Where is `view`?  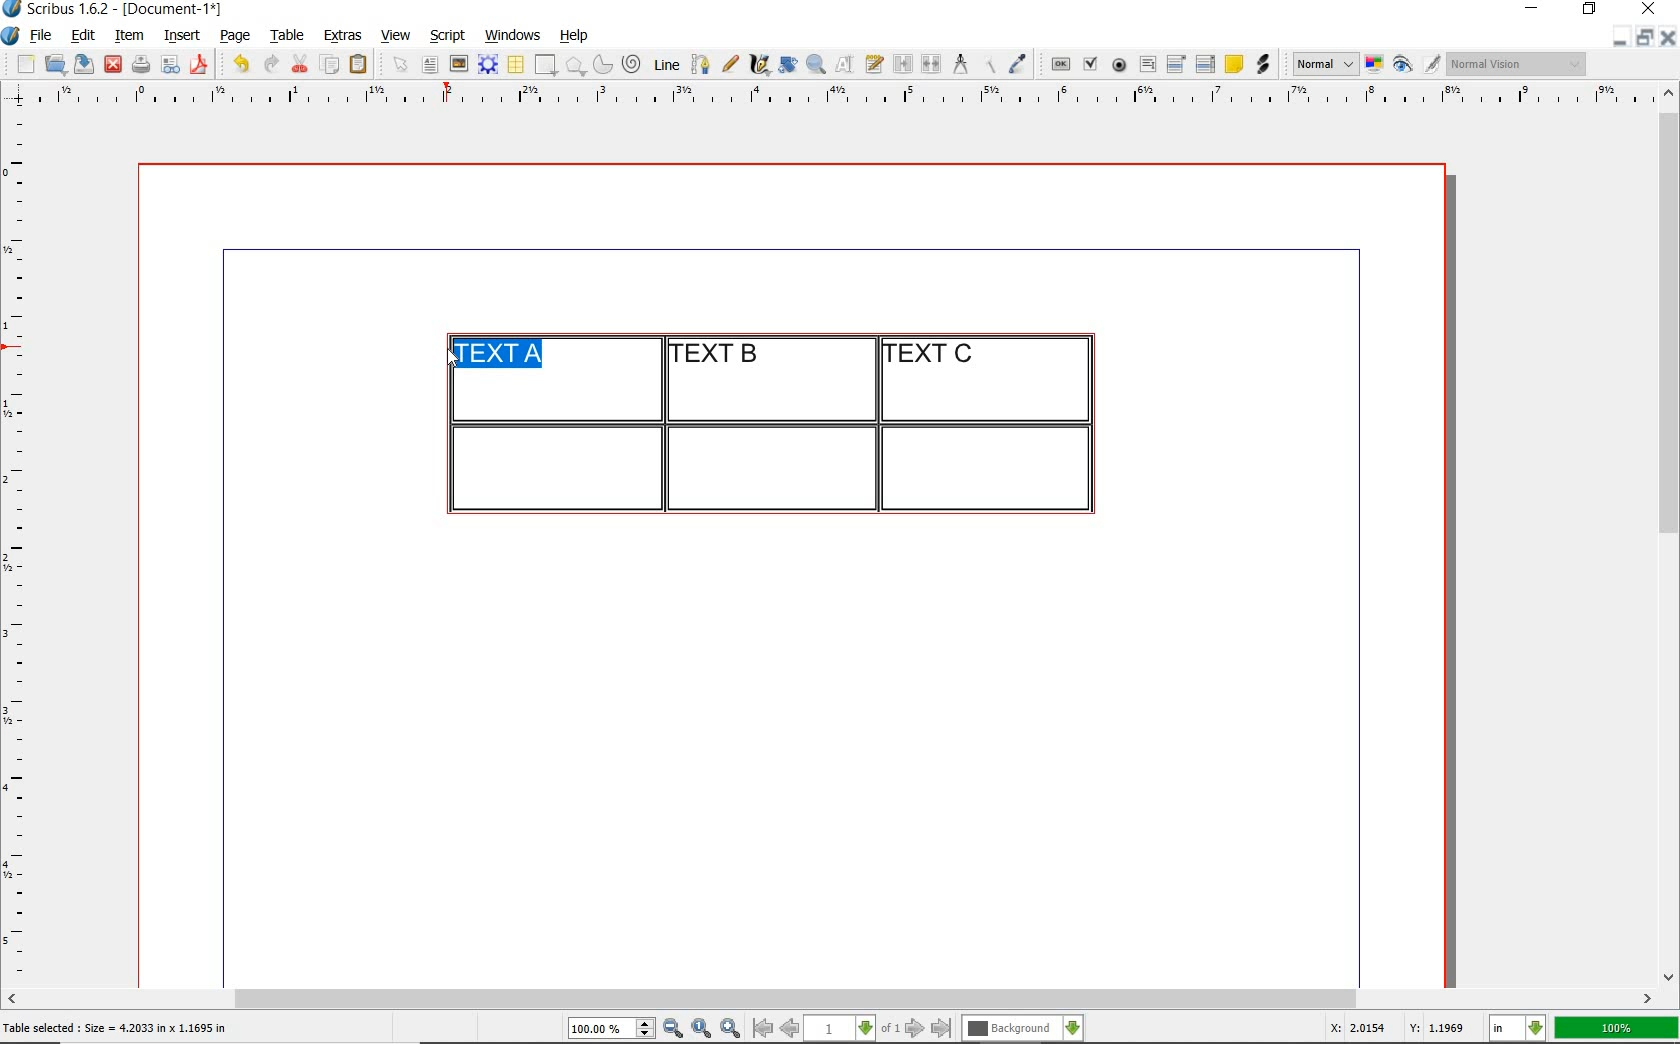
view is located at coordinates (396, 35).